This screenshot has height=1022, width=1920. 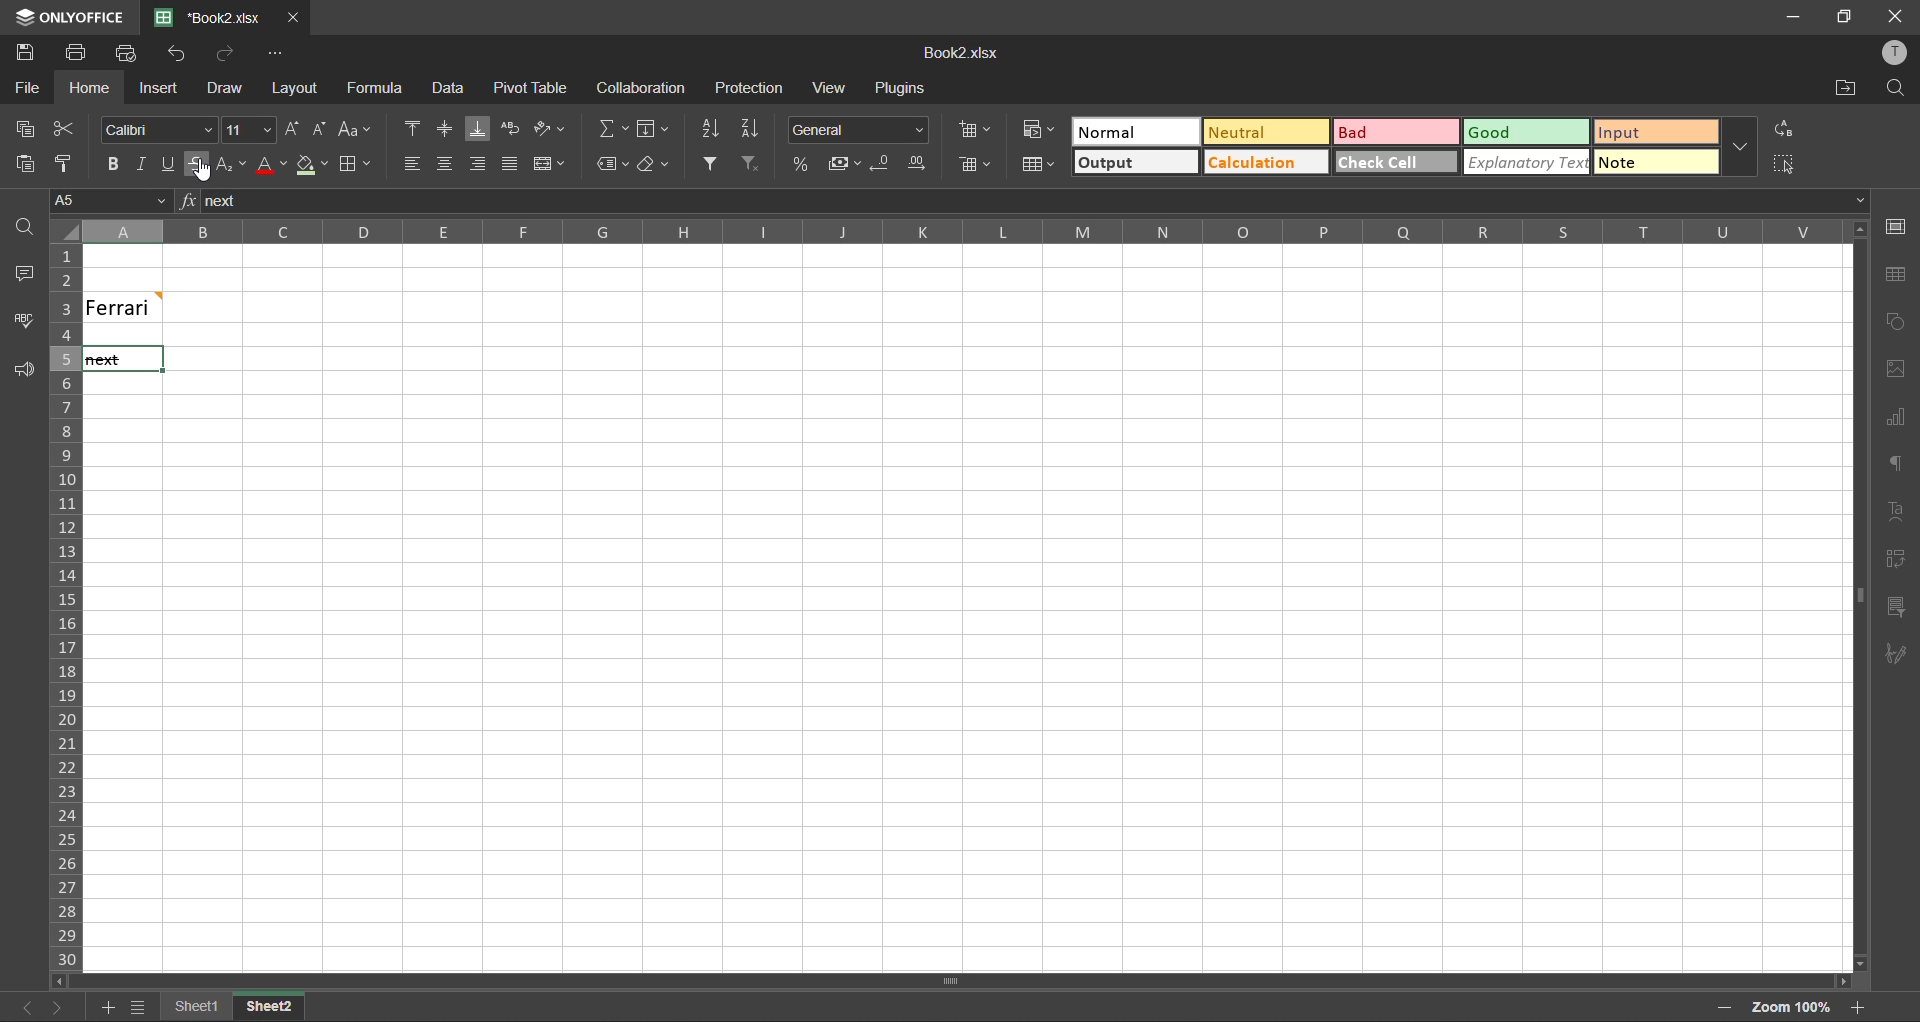 I want to click on next, so click(x=54, y=1007).